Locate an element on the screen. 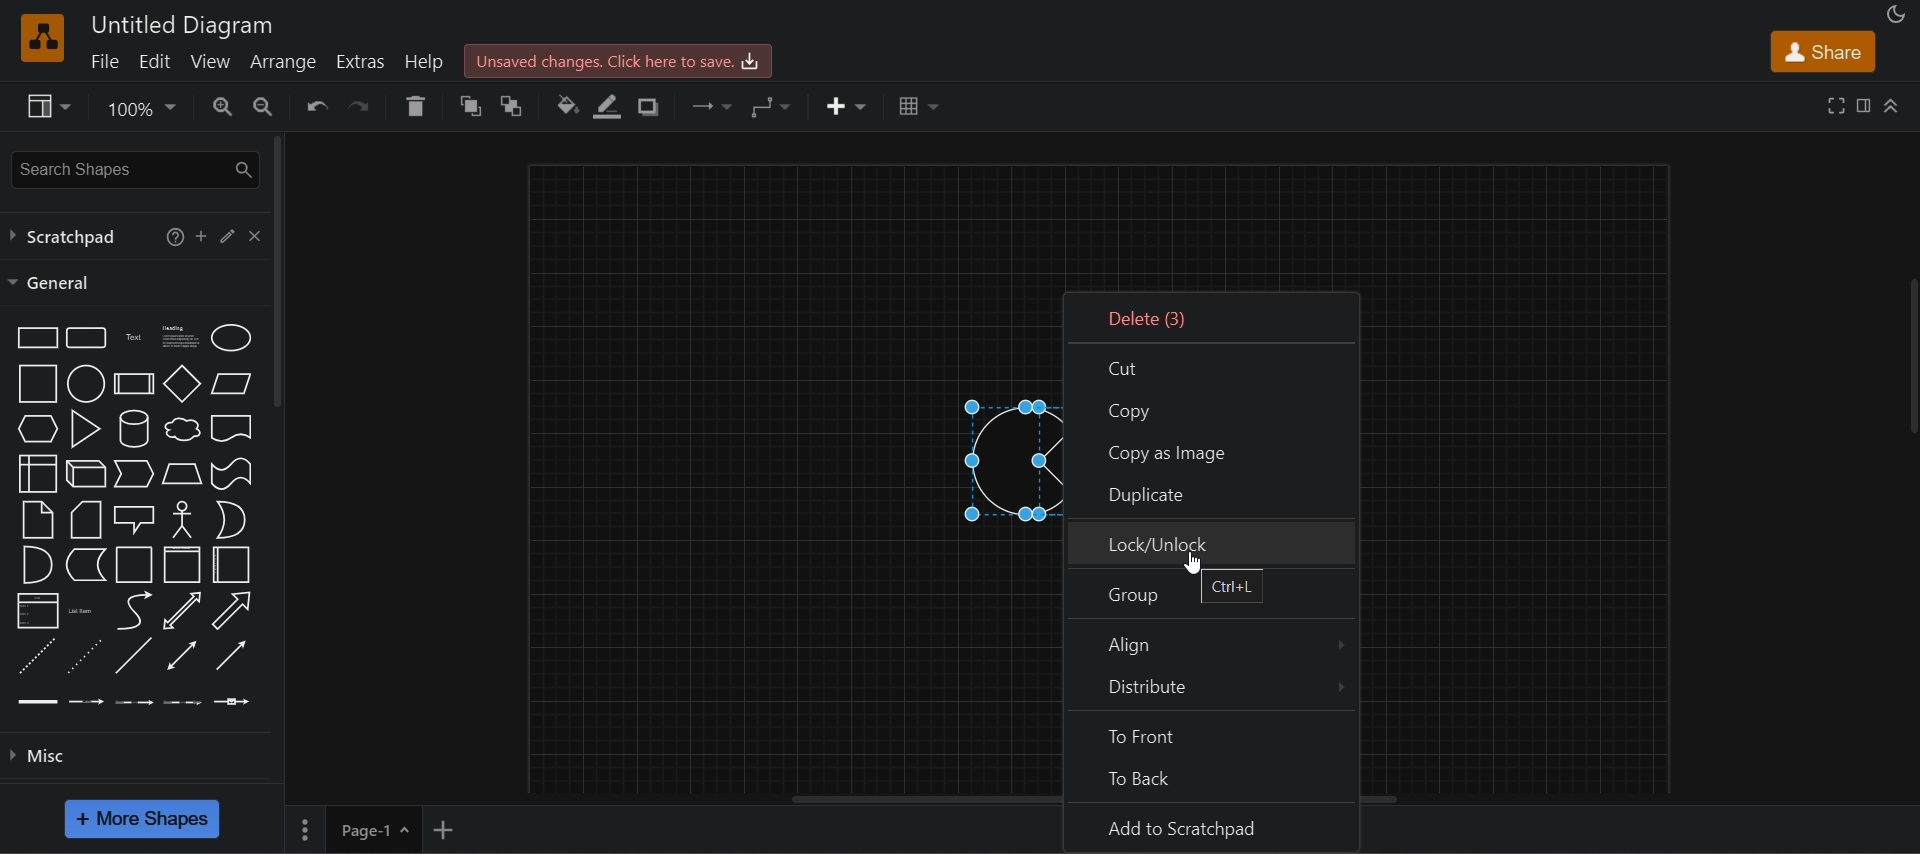 The image size is (1920, 854). copy is located at coordinates (1214, 408).